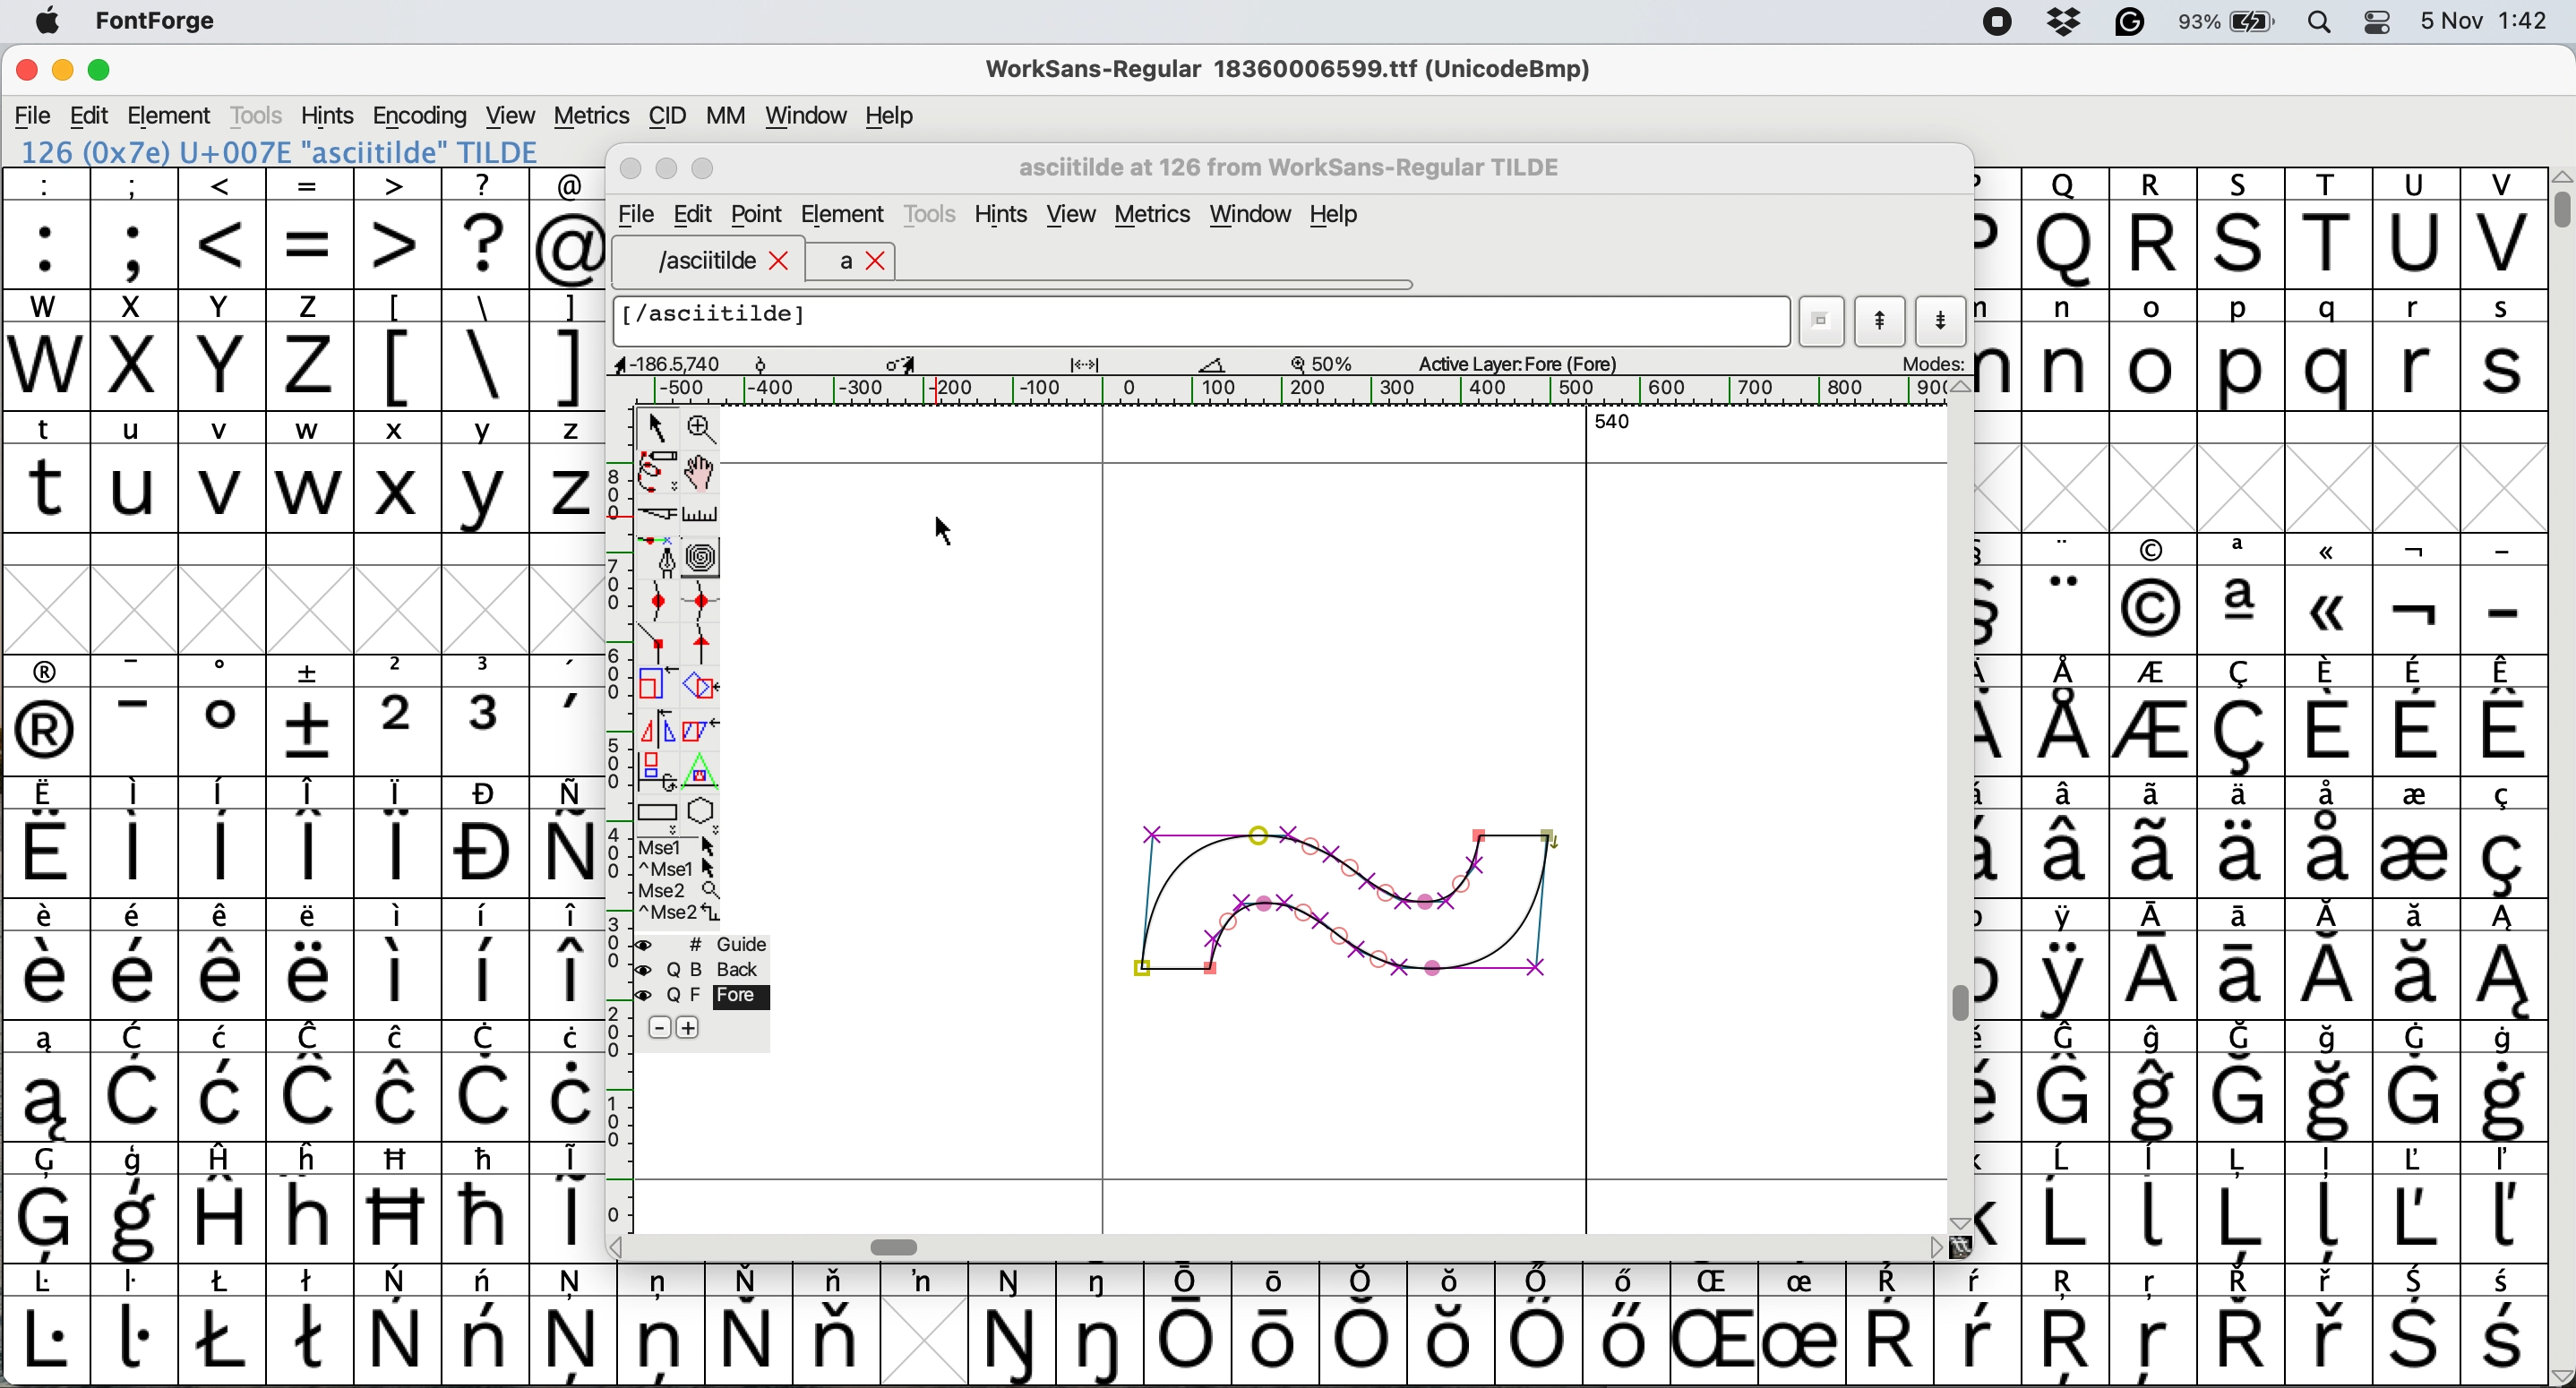 The image size is (2576, 1388). I want to click on symbol, so click(135, 1323).